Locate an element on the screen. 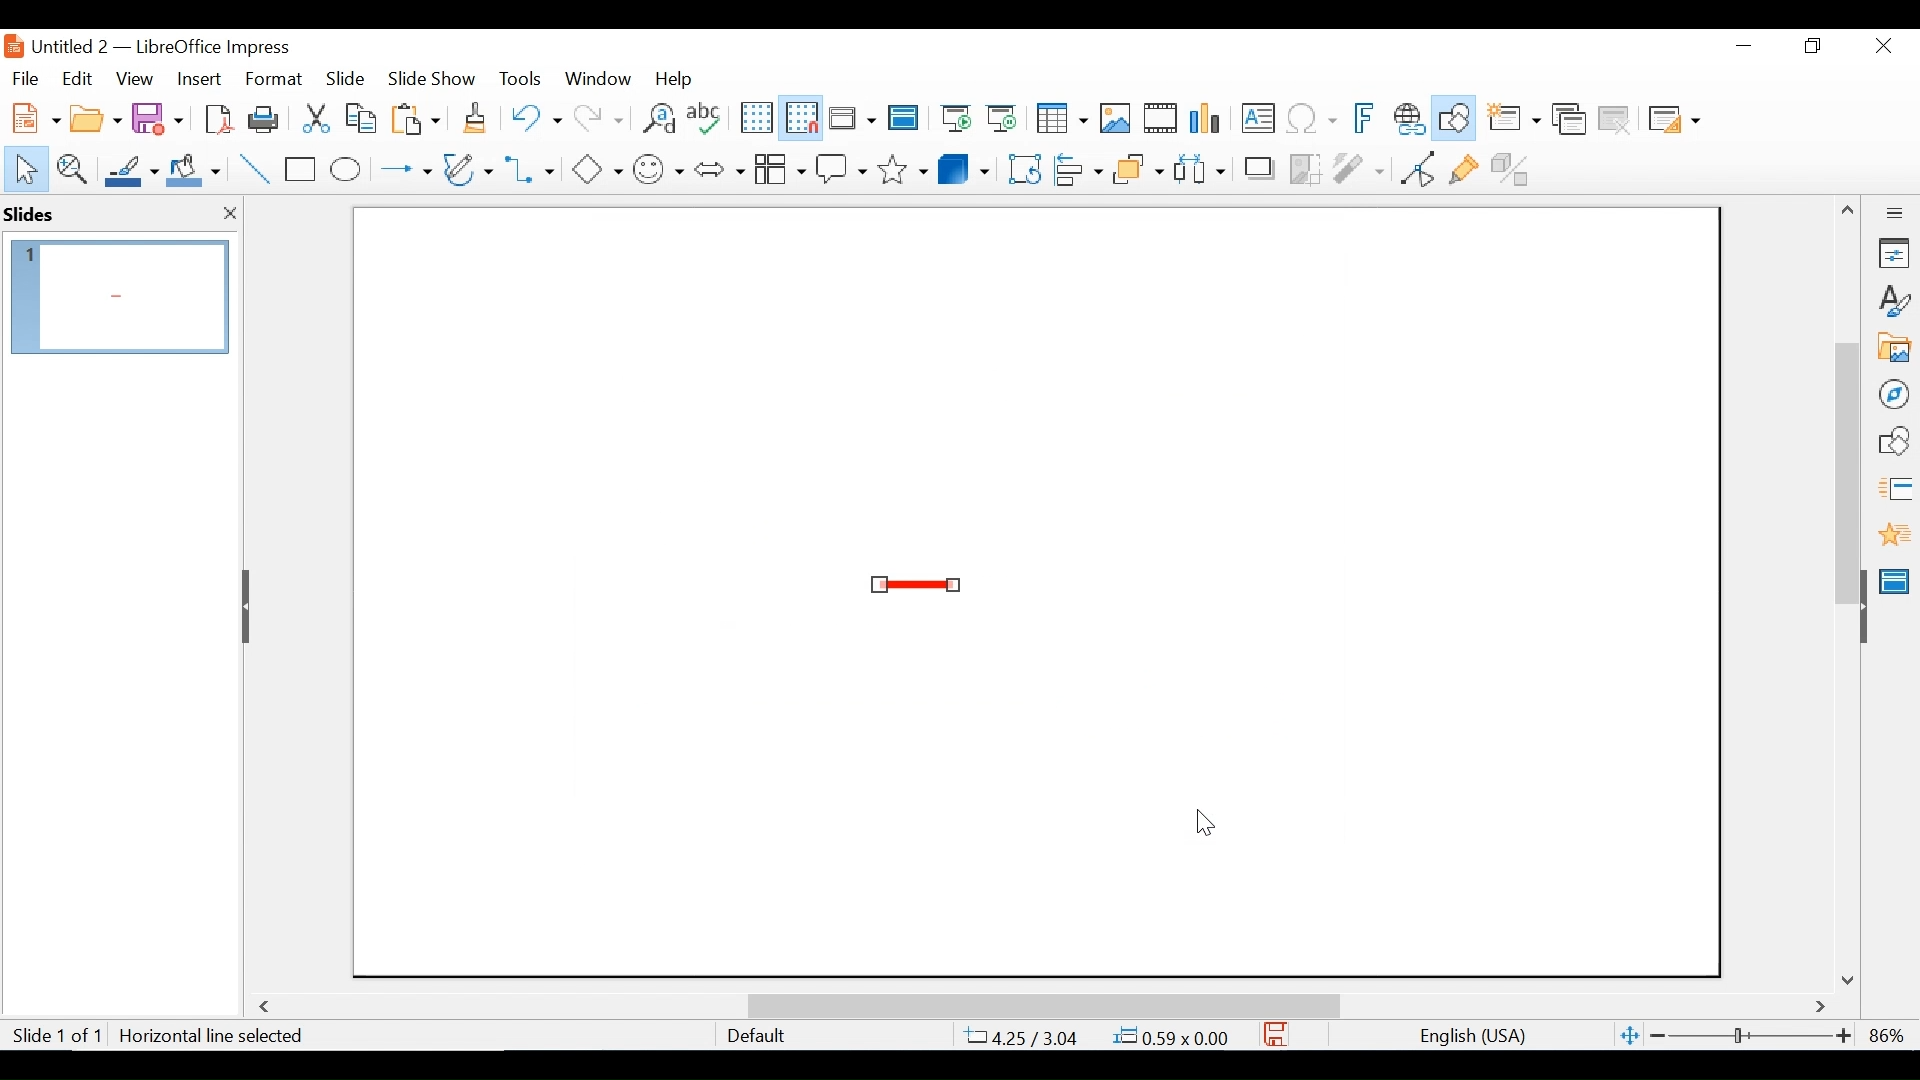 This screenshot has height=1080, width=1920. Fill Color is located at coordinates (194, 170).